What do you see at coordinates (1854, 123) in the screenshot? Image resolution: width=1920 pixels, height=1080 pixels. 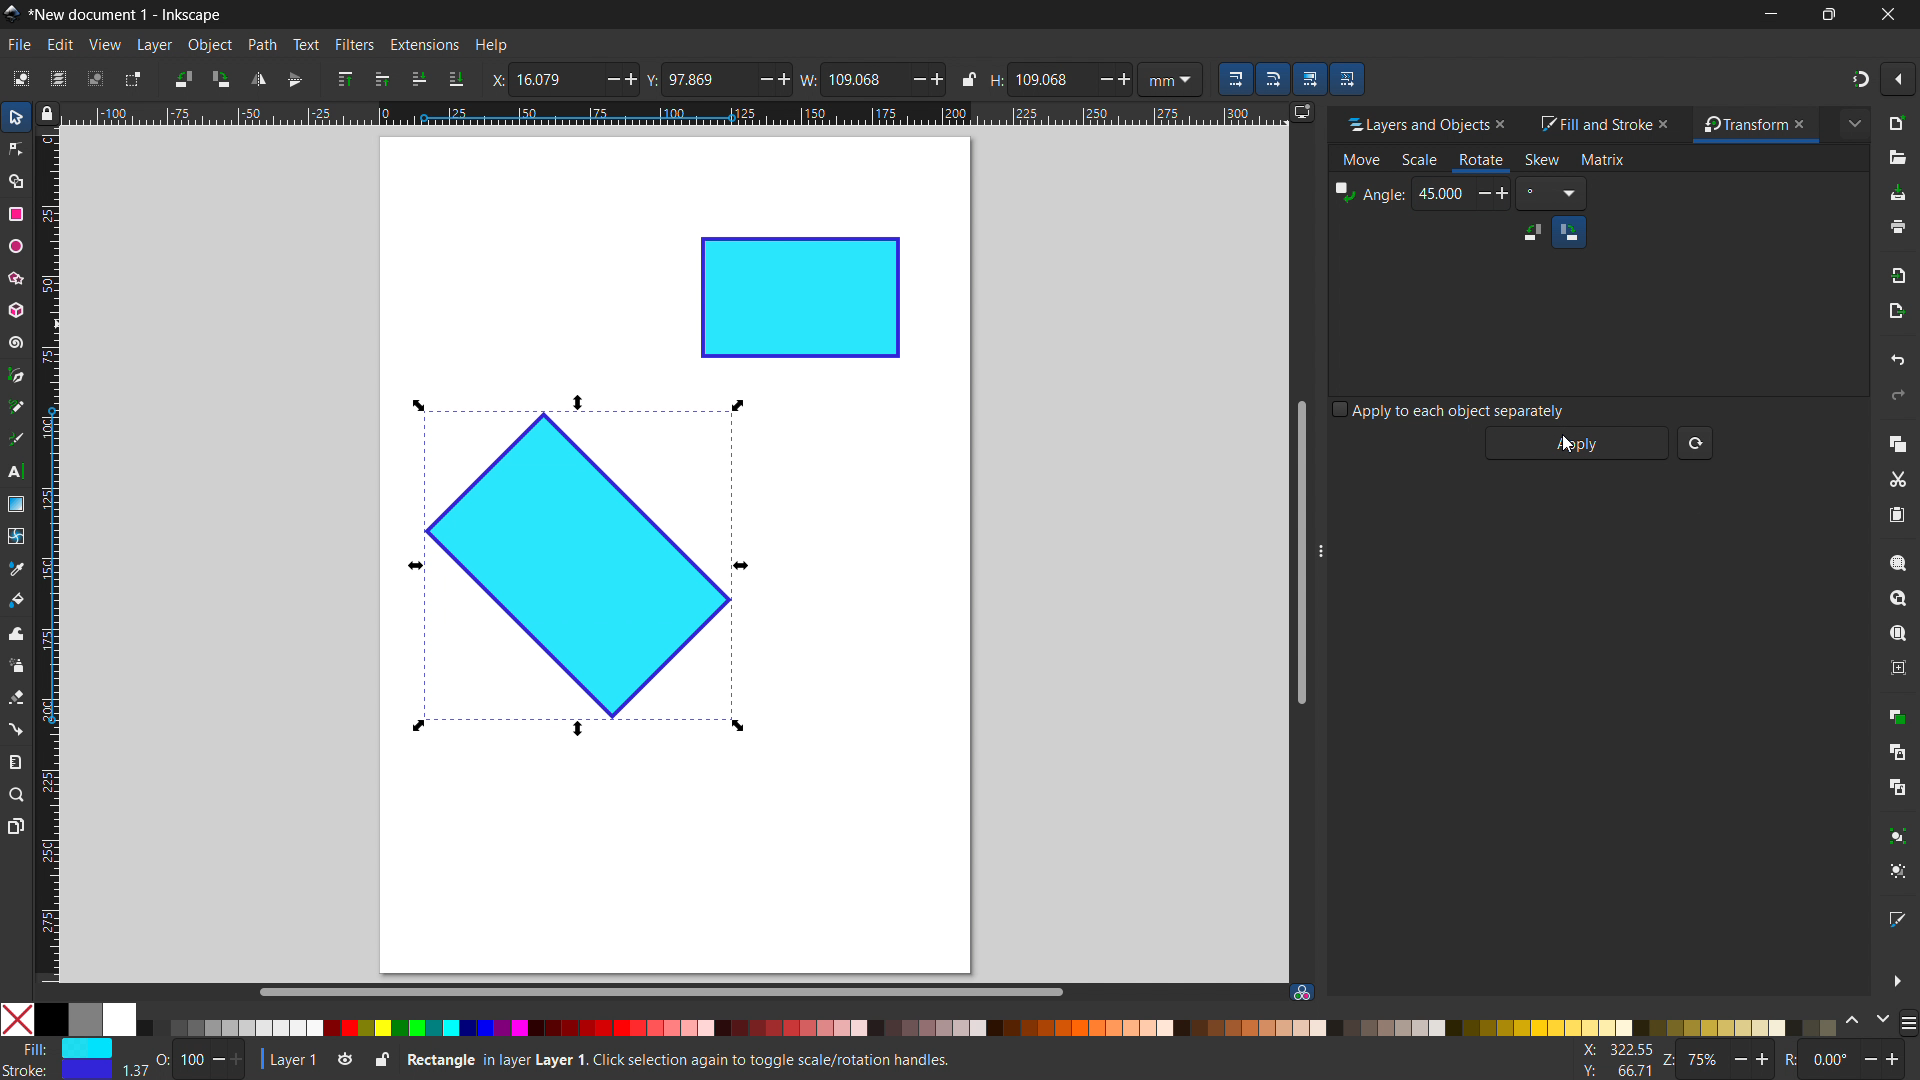 I see `extended menu` at bounding box center [1854, 123].